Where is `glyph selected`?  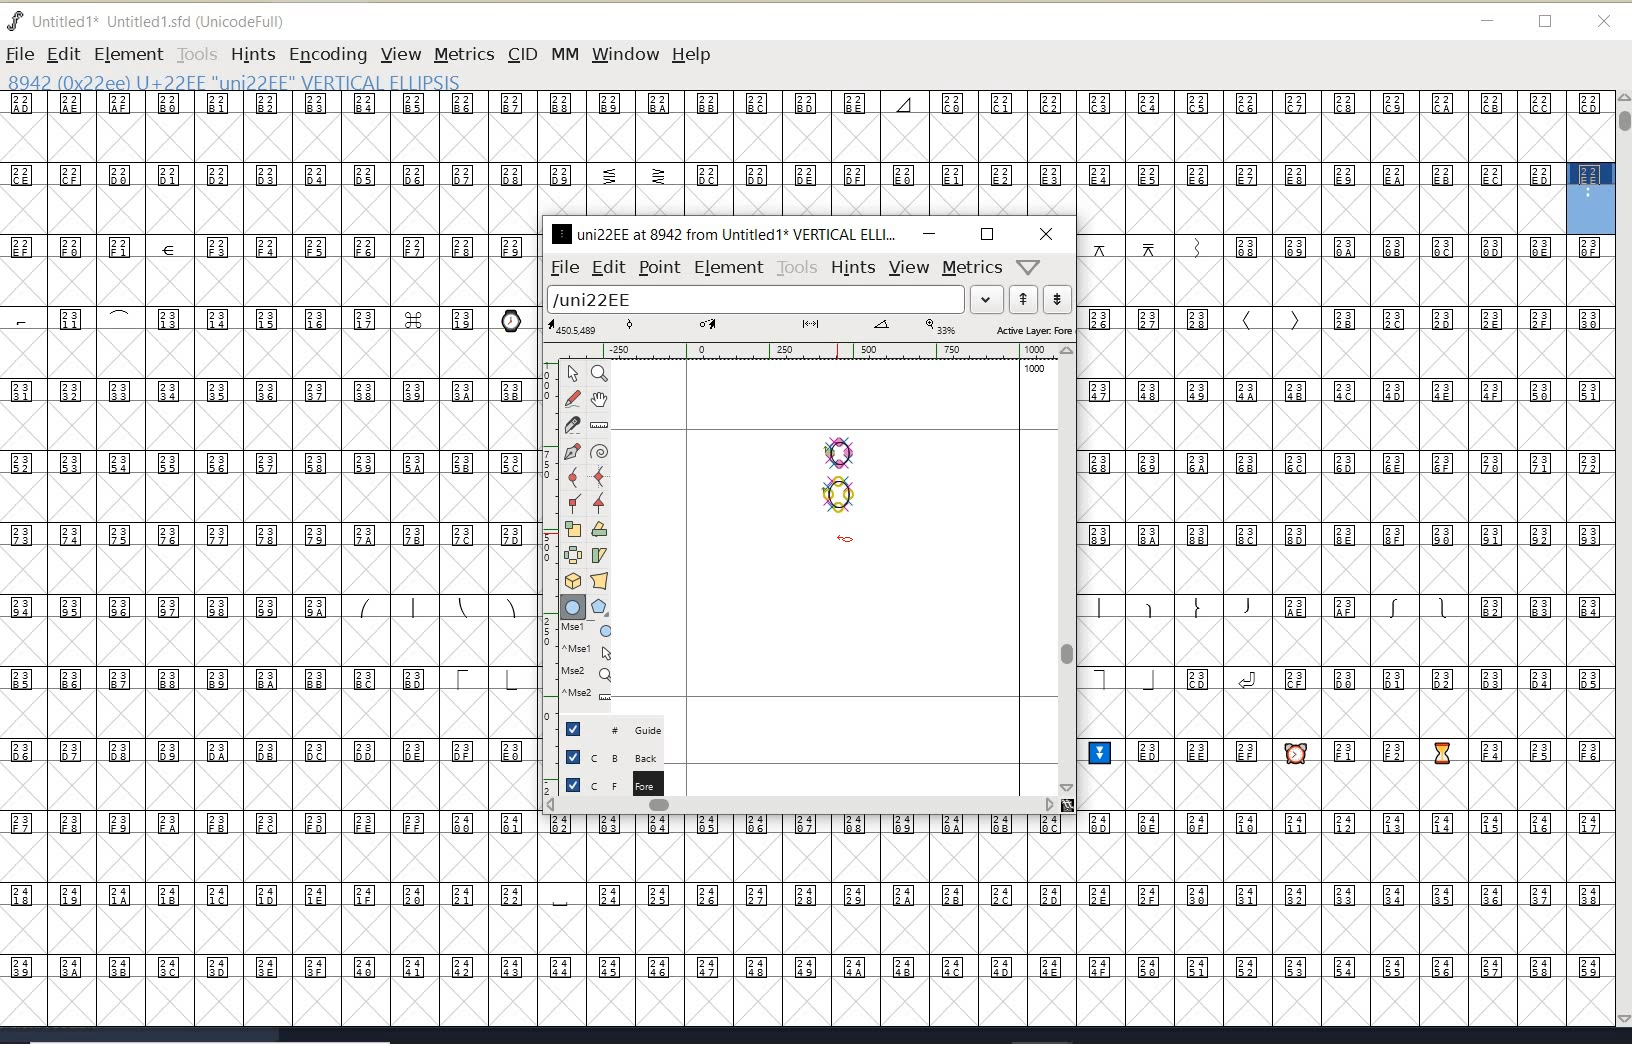
glyph selected is located at coordinates (1591, 198).